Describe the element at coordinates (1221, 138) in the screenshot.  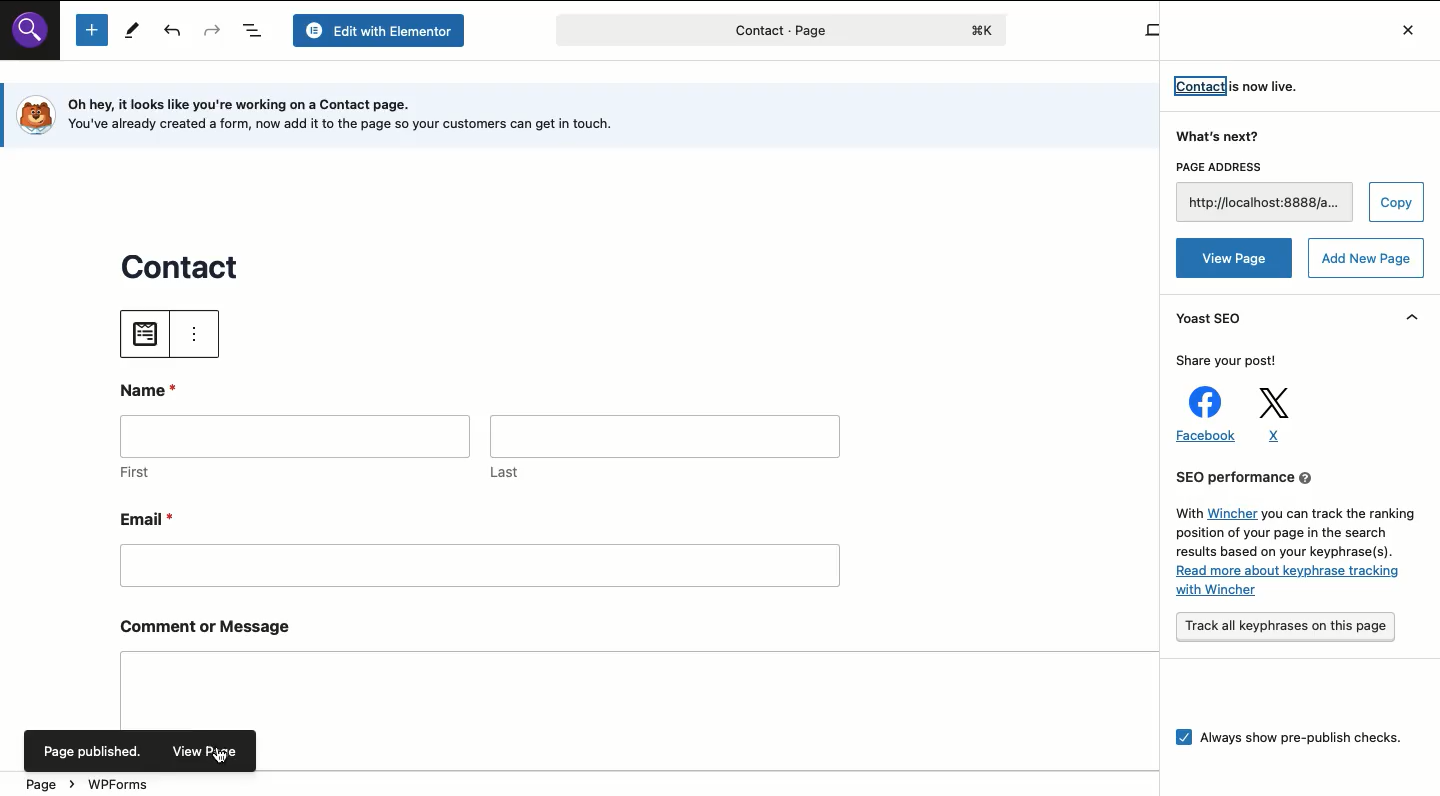
I see `What's next?` at that location.